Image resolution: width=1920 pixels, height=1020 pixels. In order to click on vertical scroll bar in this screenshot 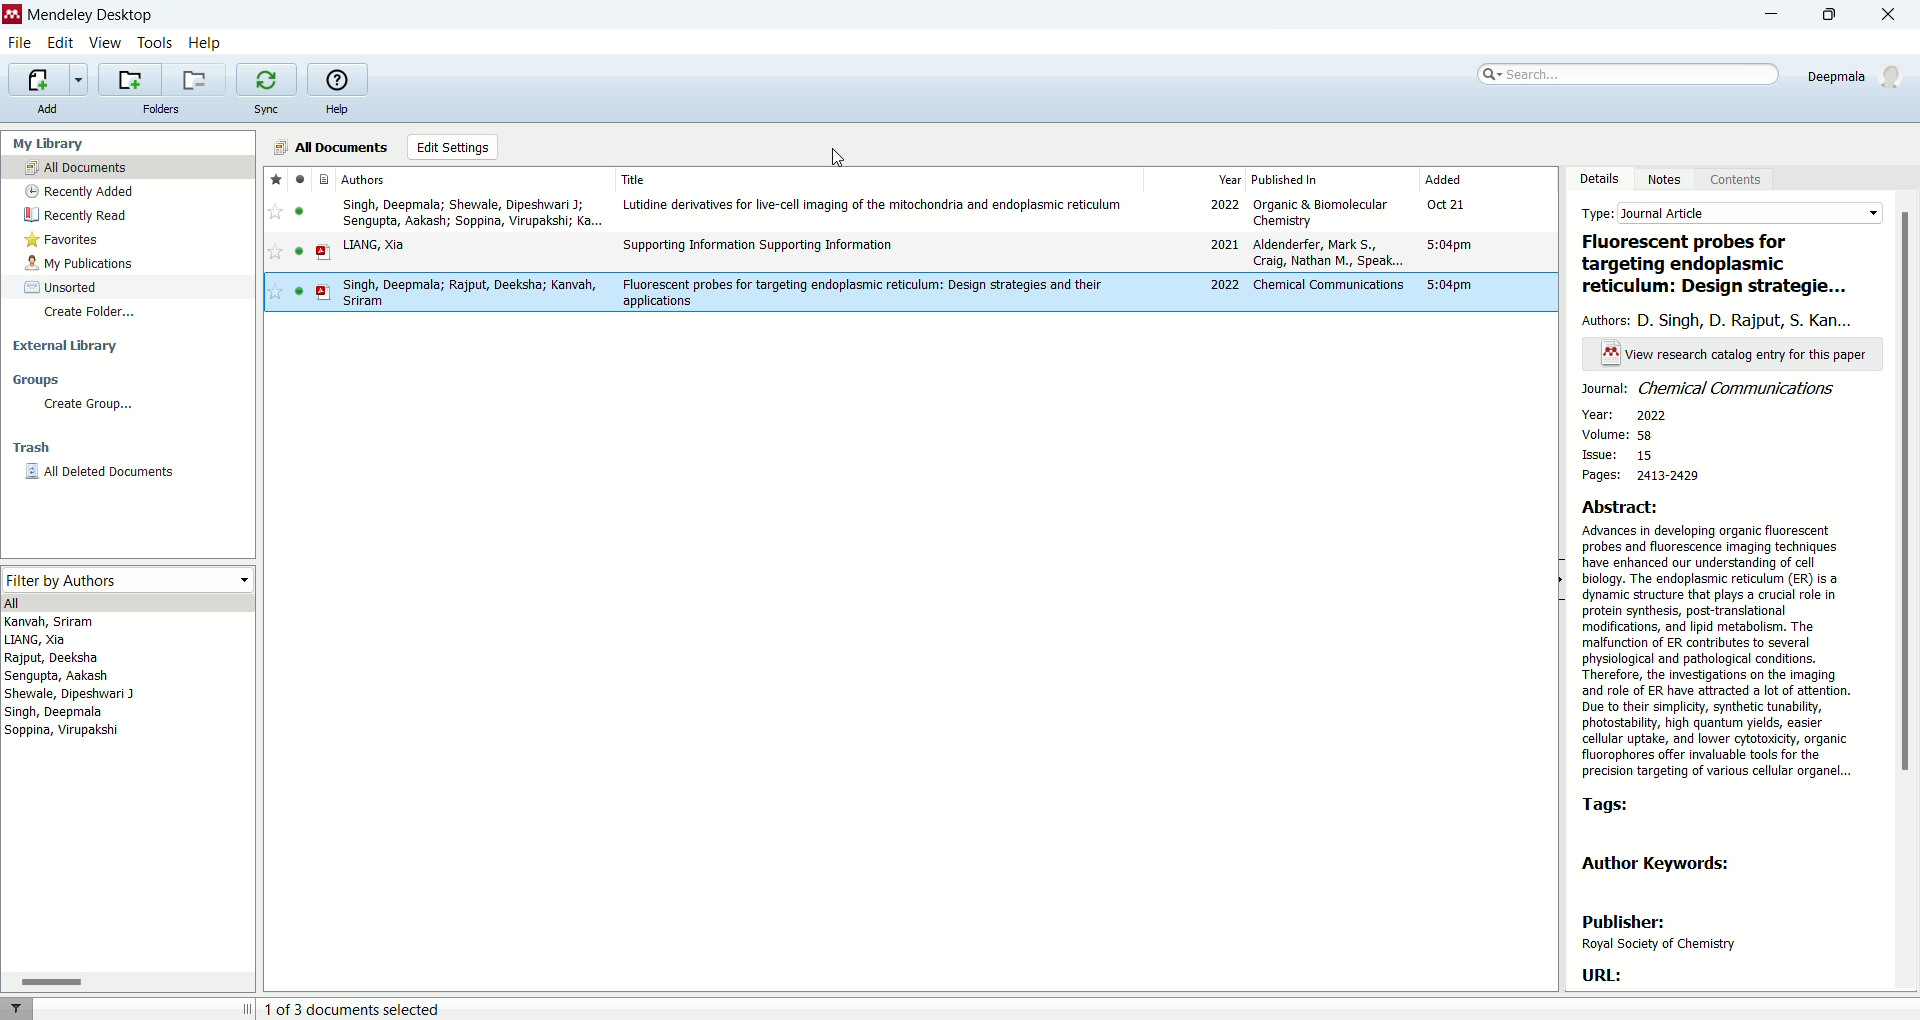, I will do `click(1908, 591)`.